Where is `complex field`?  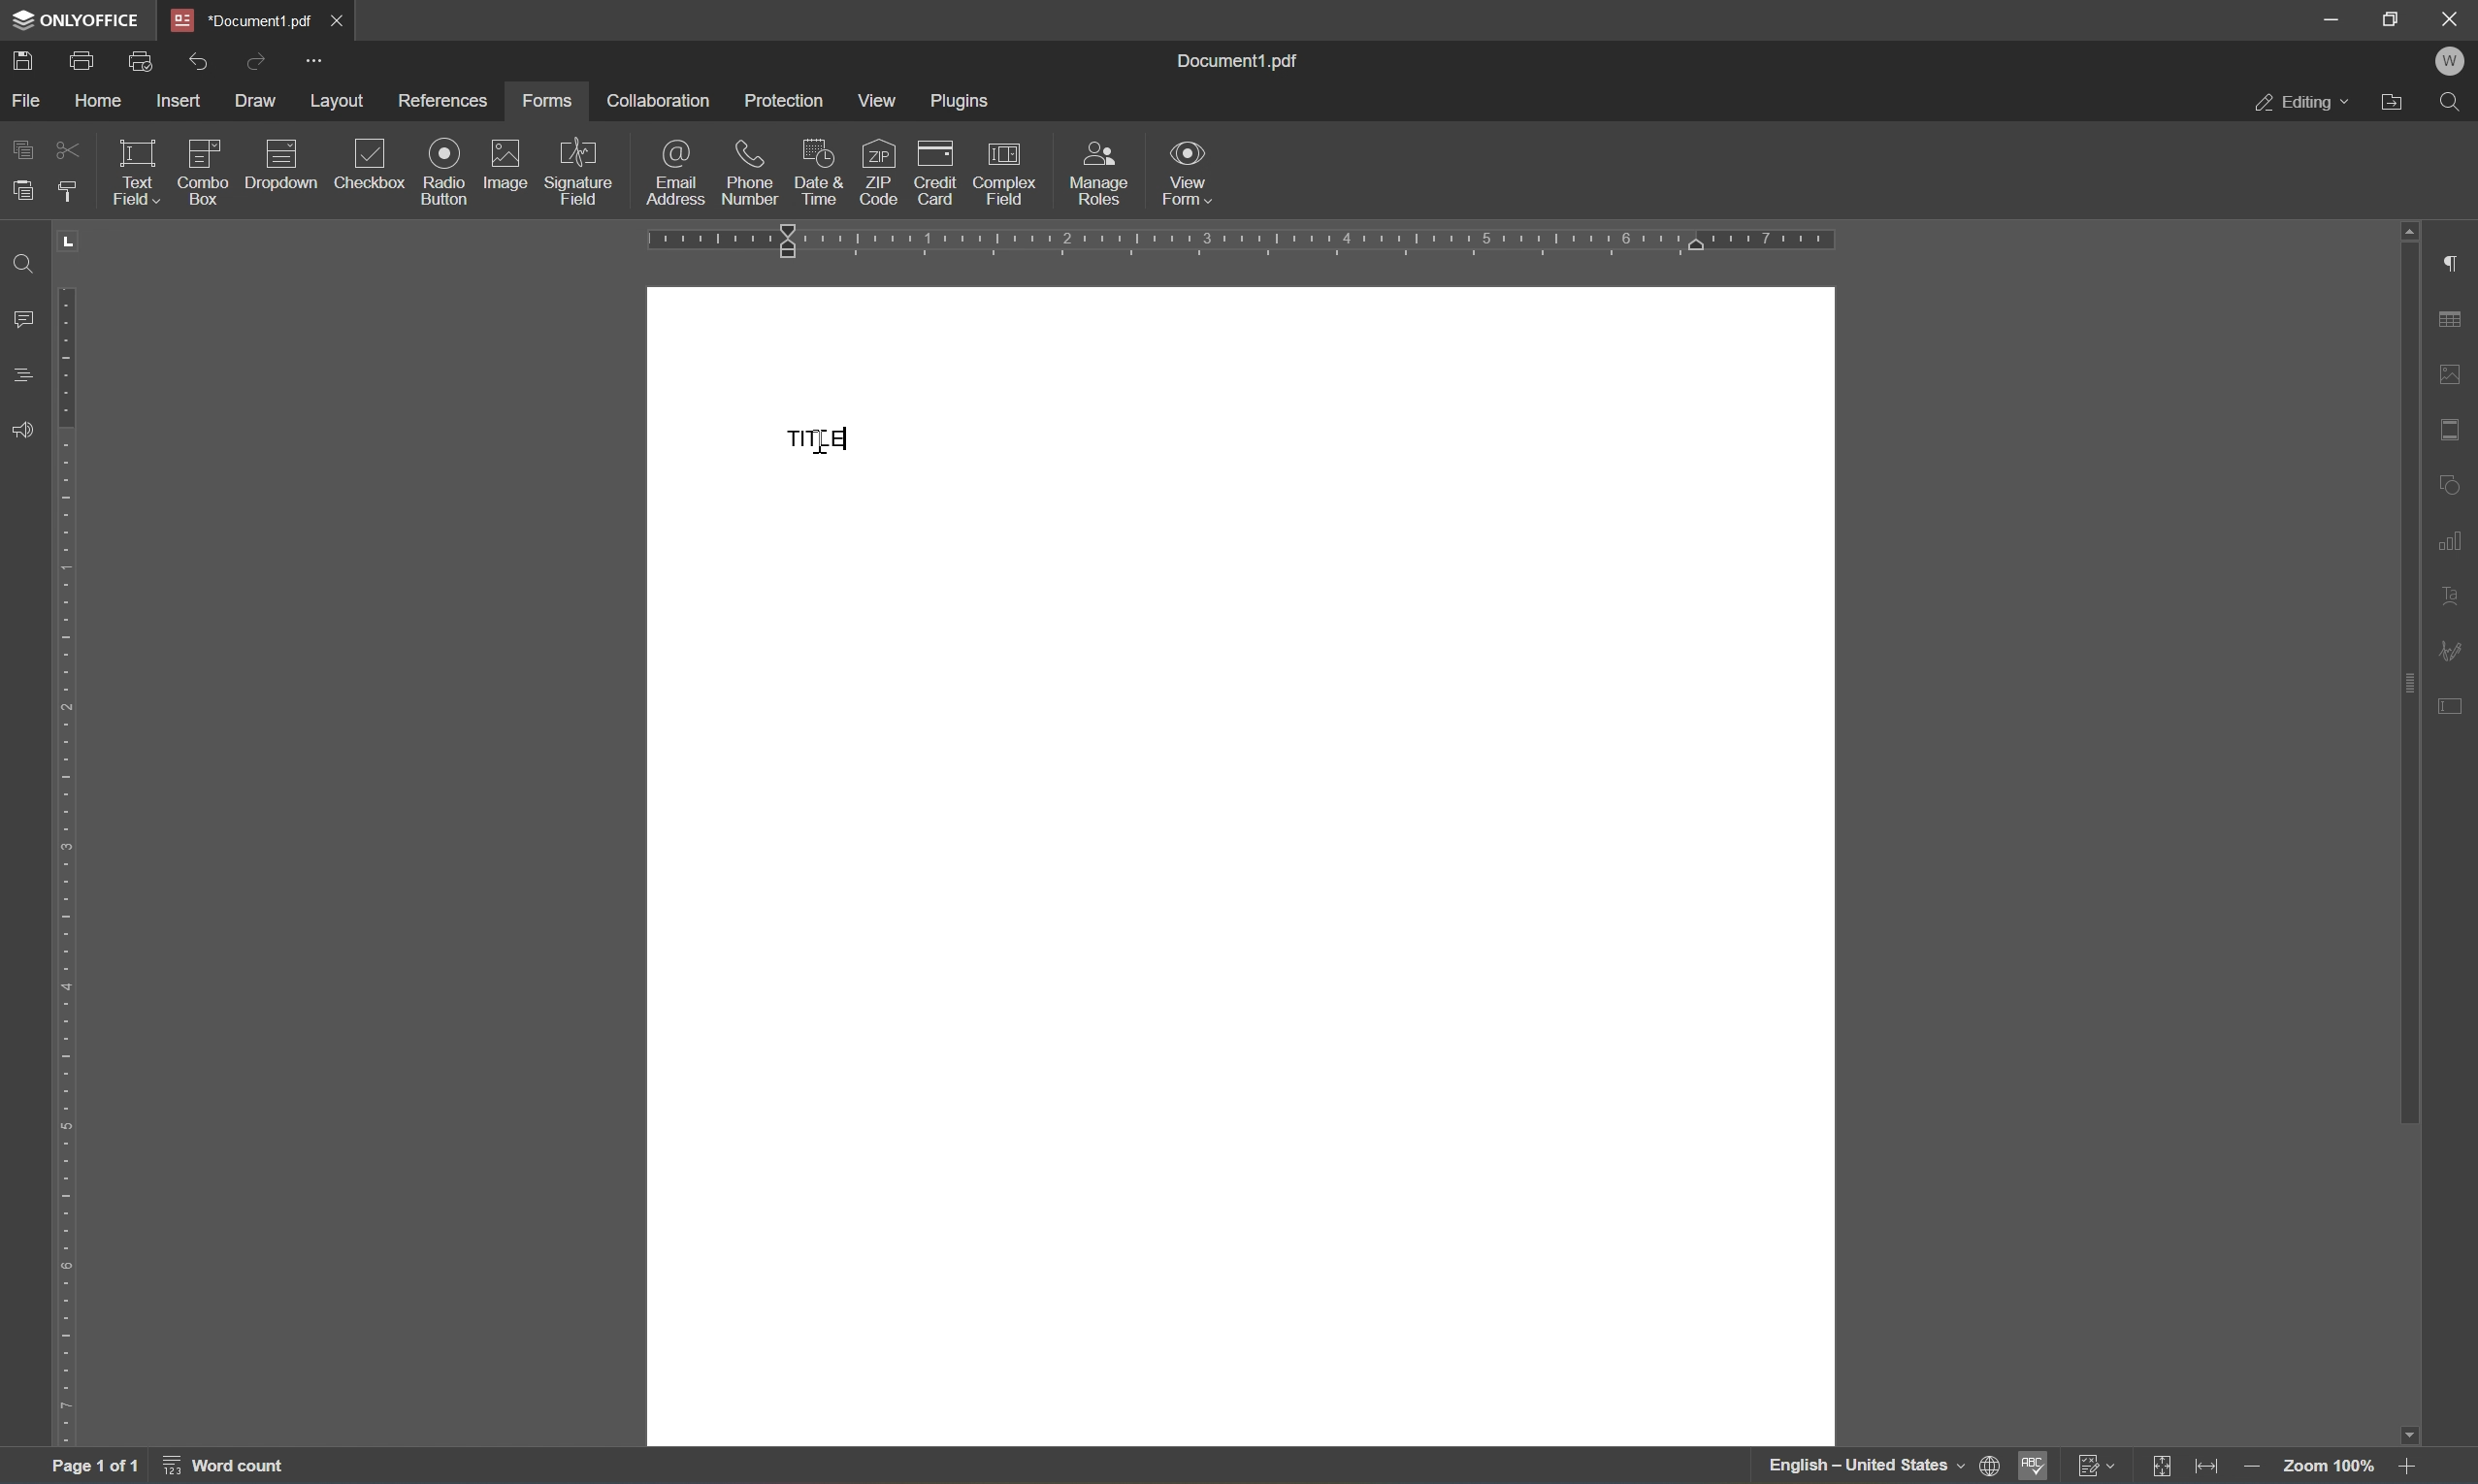
complex field is located at coordinates (1007, 171).